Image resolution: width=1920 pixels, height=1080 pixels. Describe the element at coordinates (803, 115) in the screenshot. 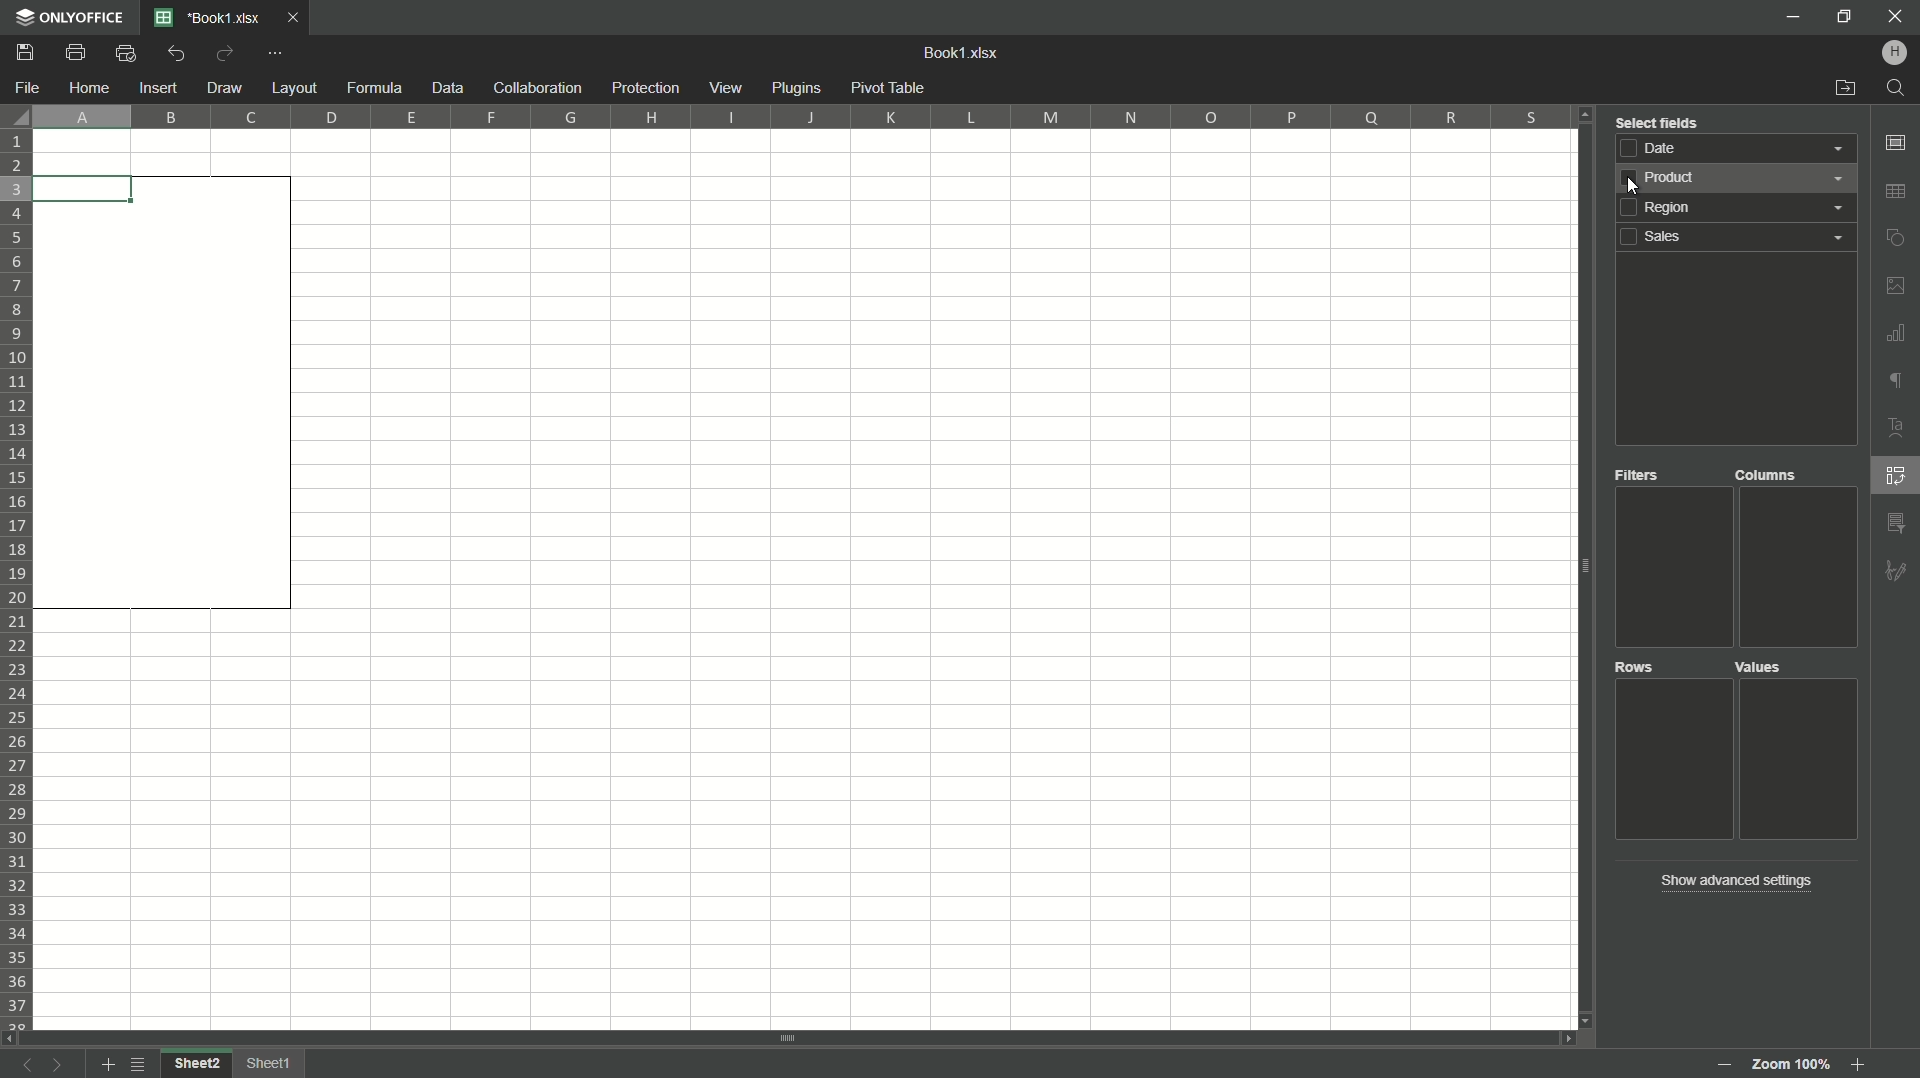

I see `column number` at that location.